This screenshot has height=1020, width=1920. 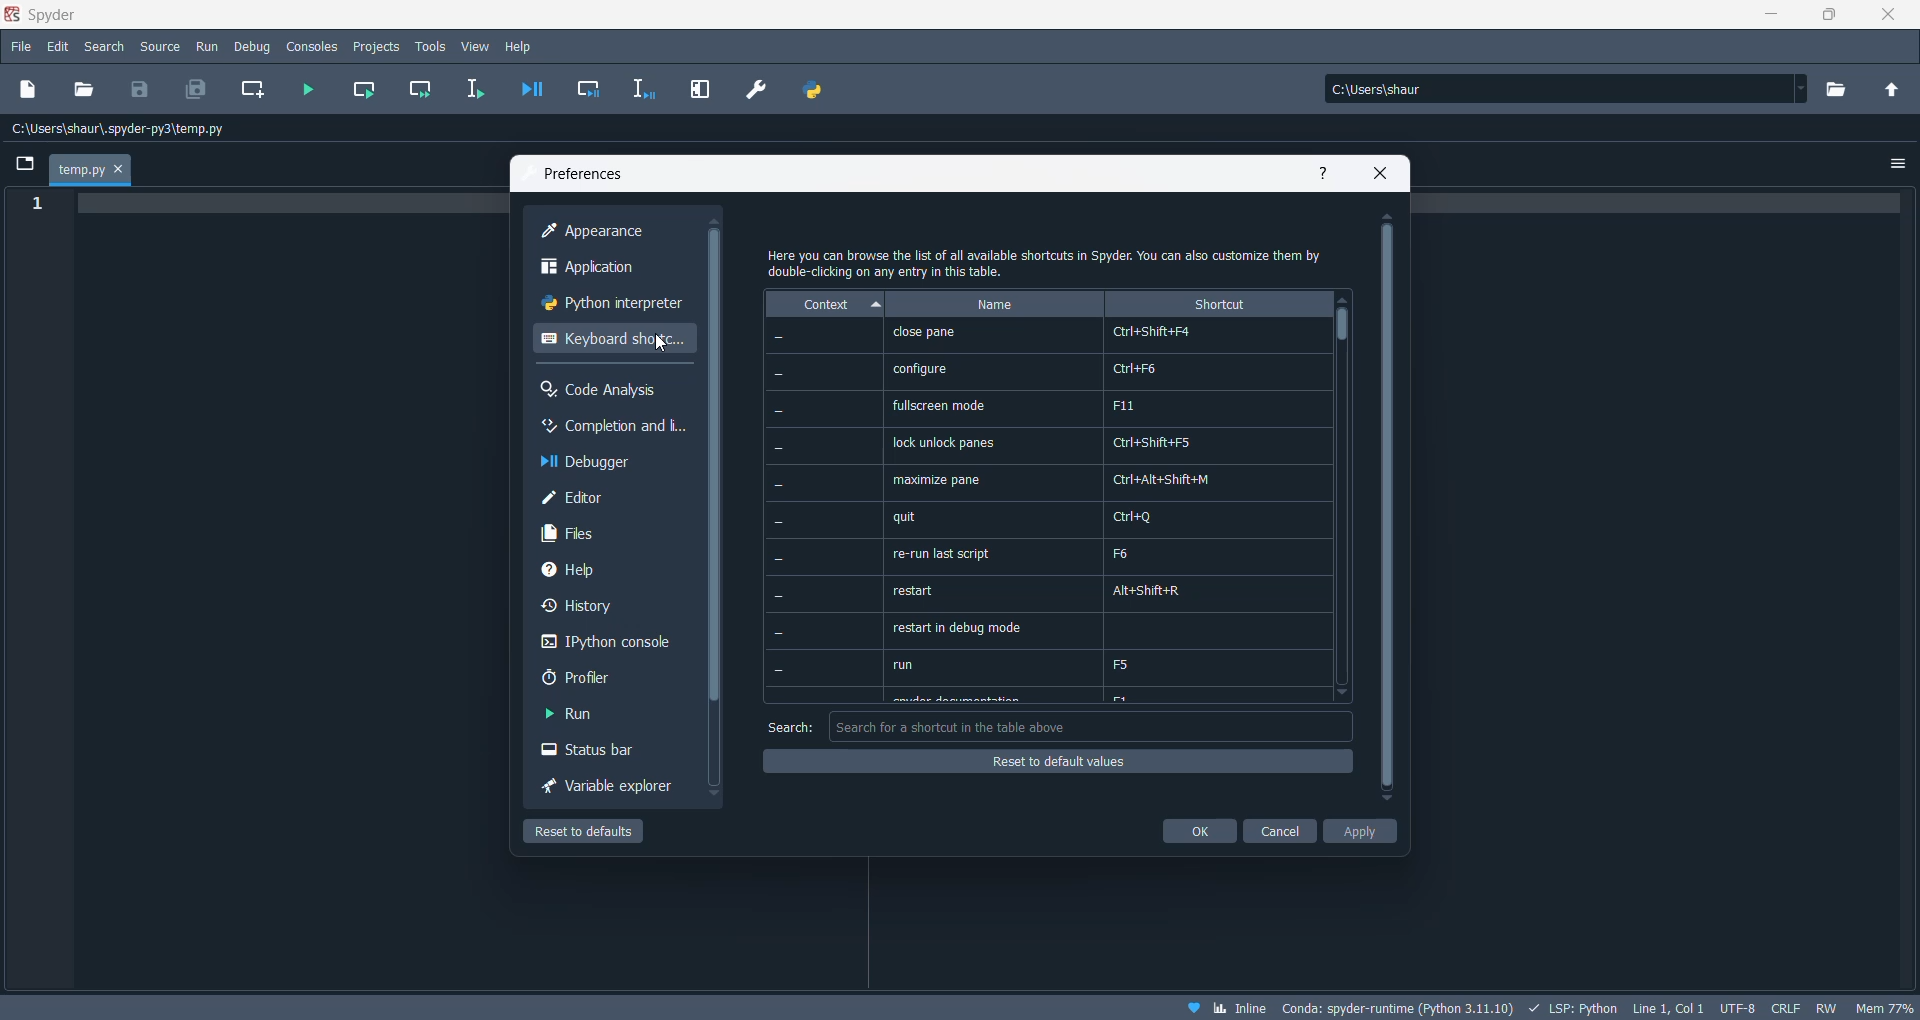 I want to click on edit, so click(x=59, y=47).